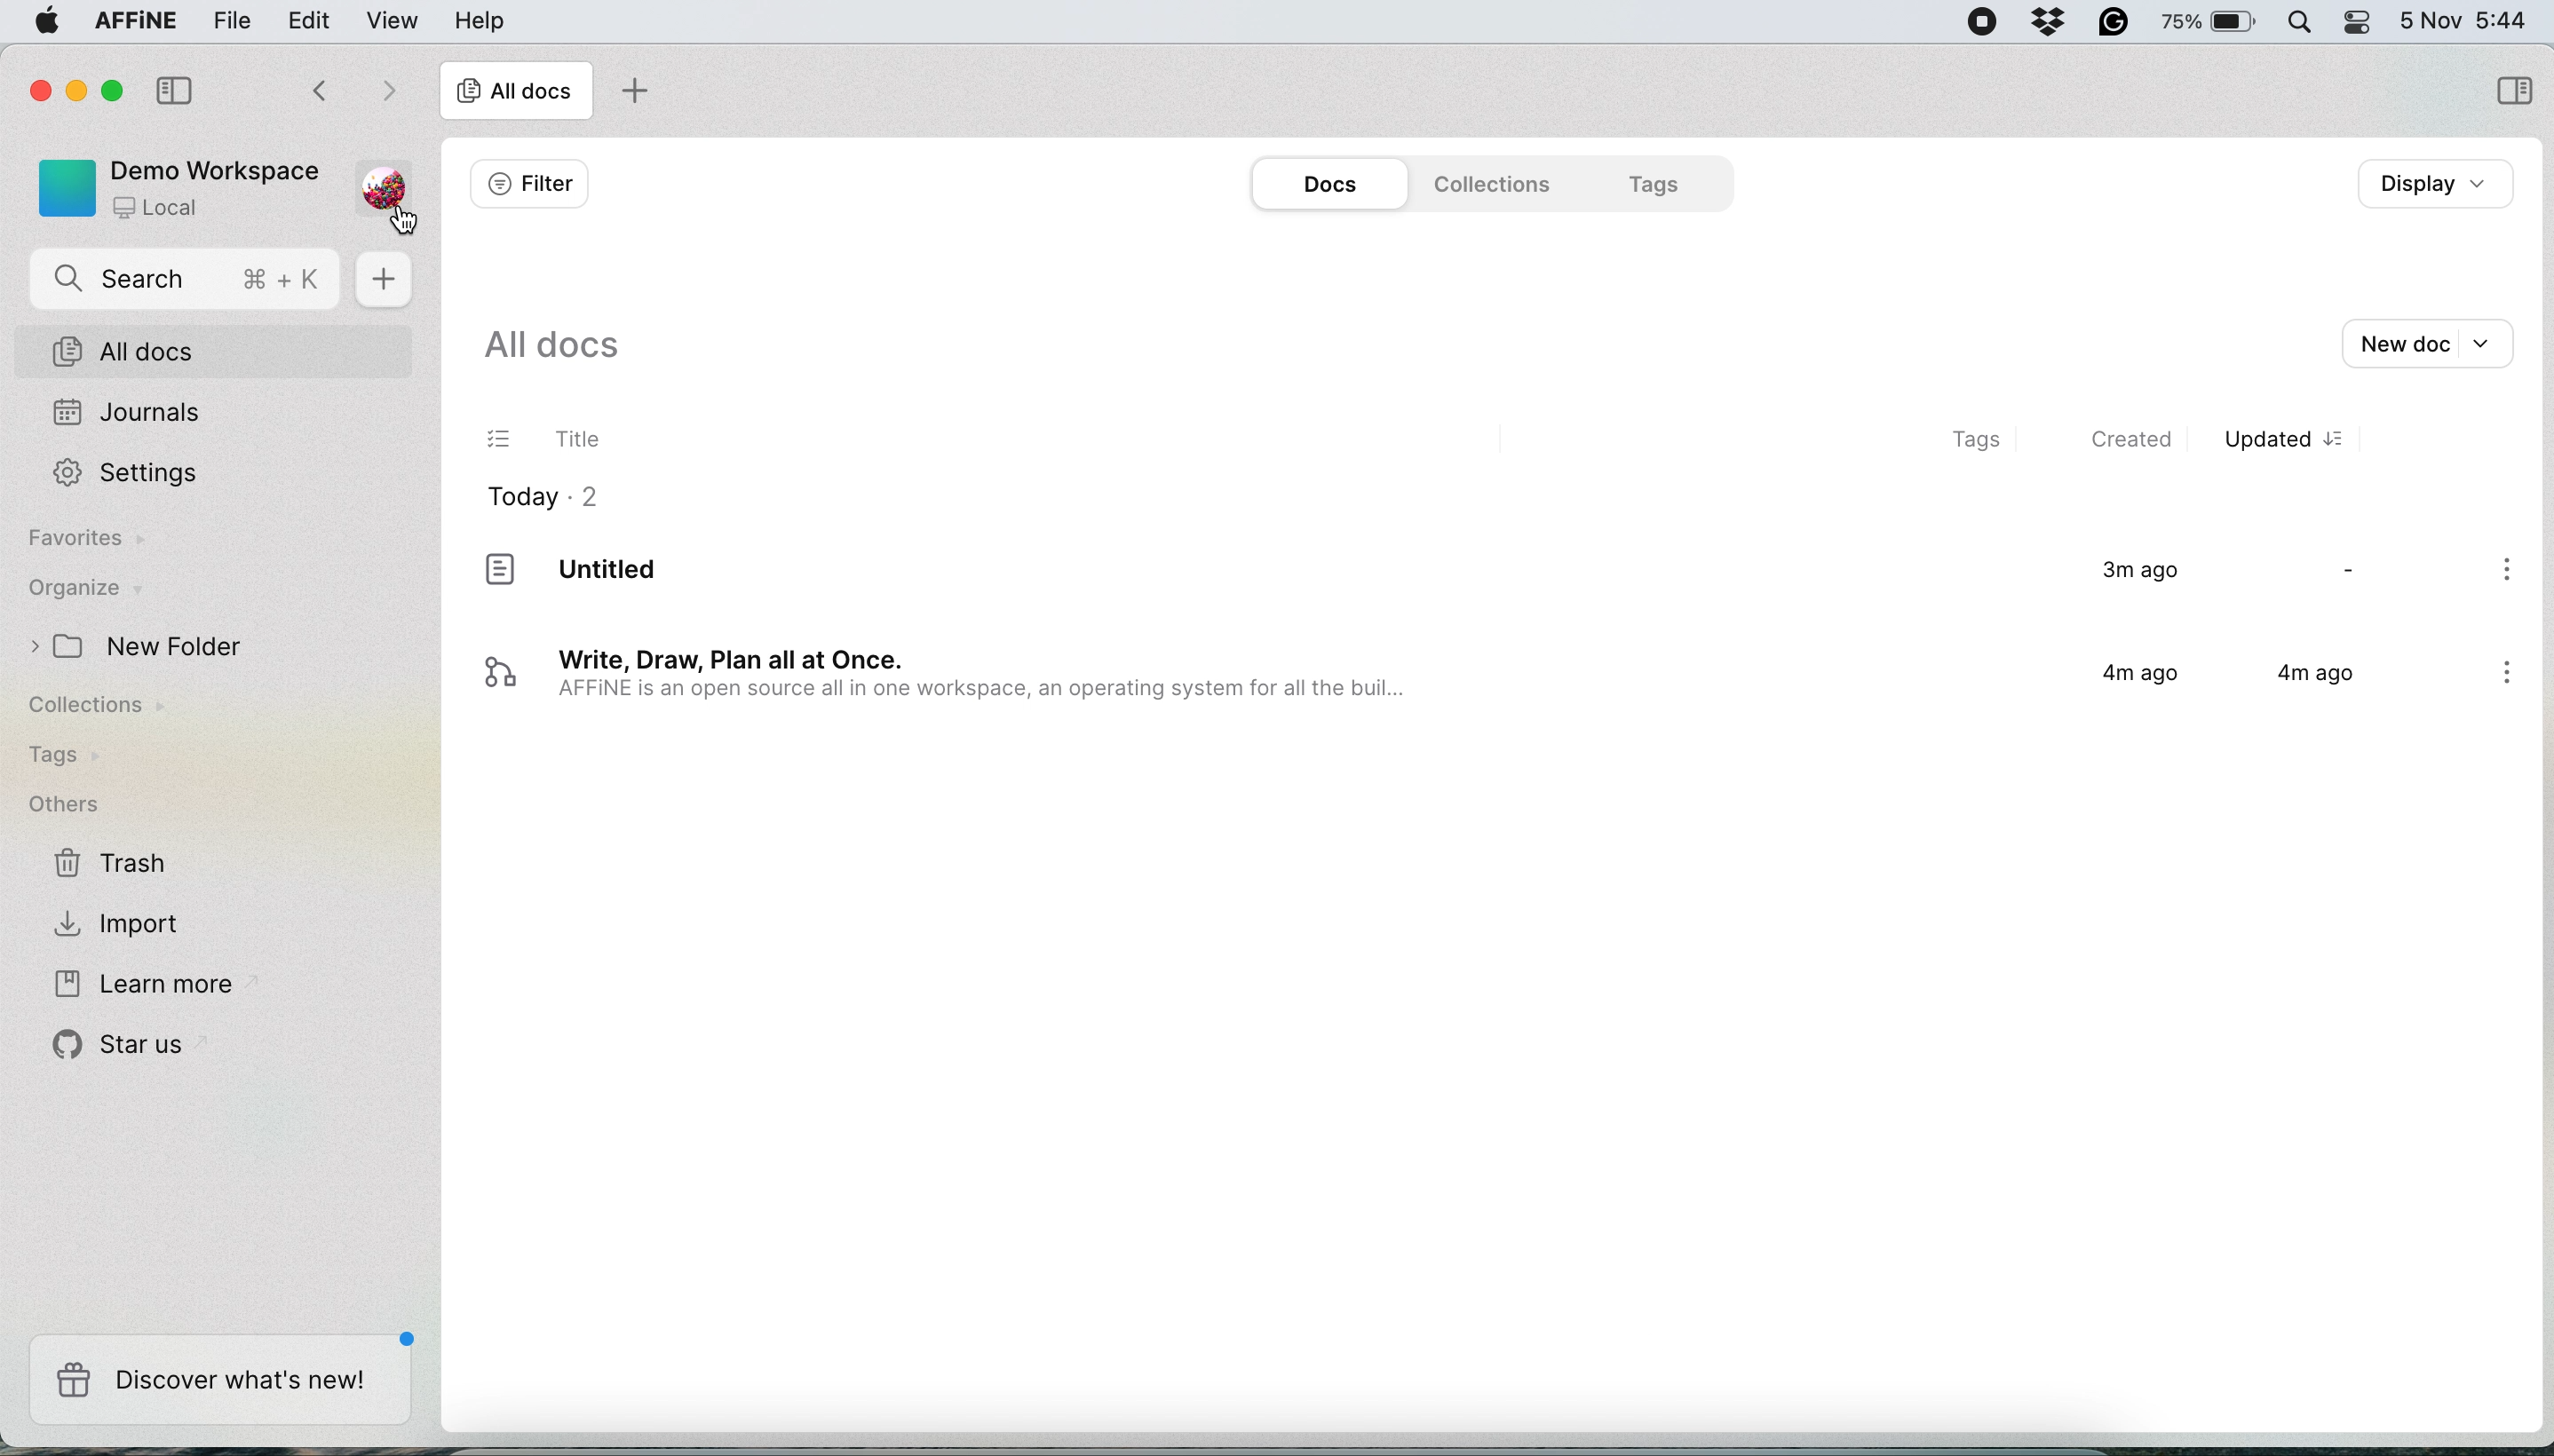 This screenshot has width=2554, height=1456. I want to click on grammarly, so click(2112, 20).